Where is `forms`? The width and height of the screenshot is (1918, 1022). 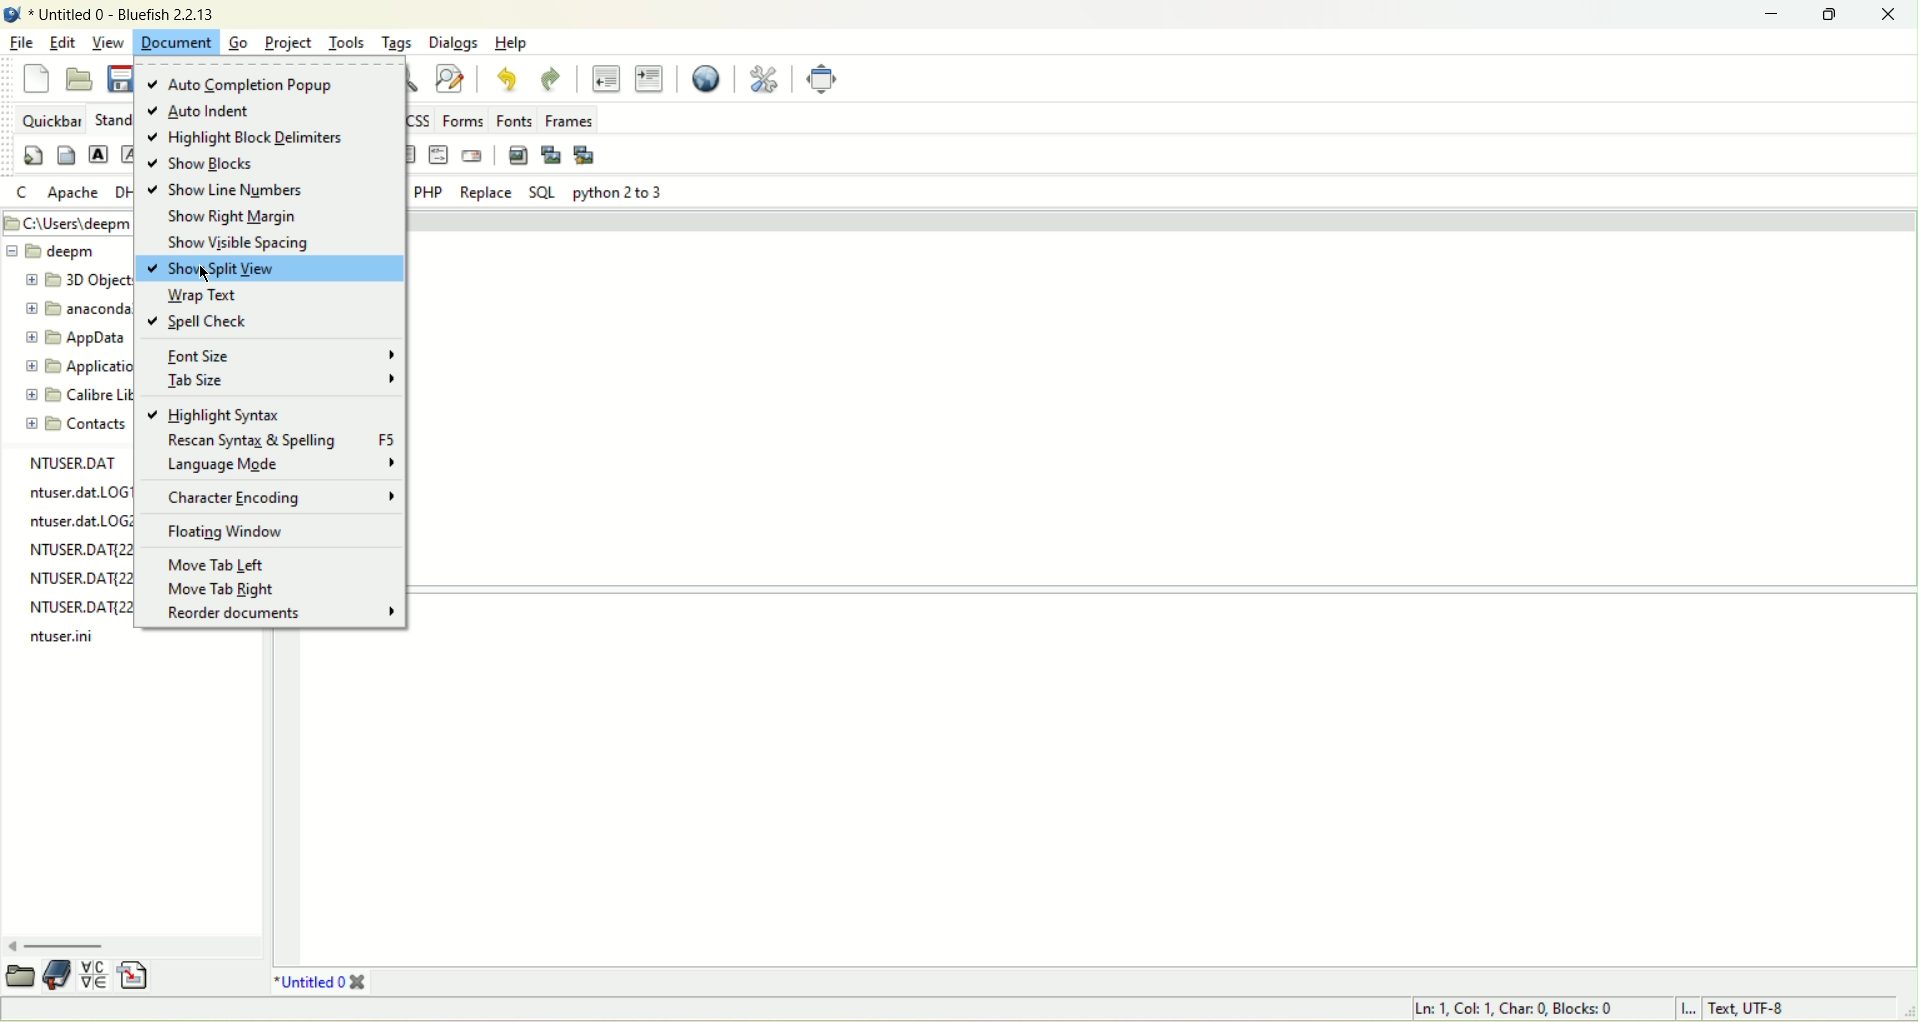
forms is located at coordinates (462, 120).